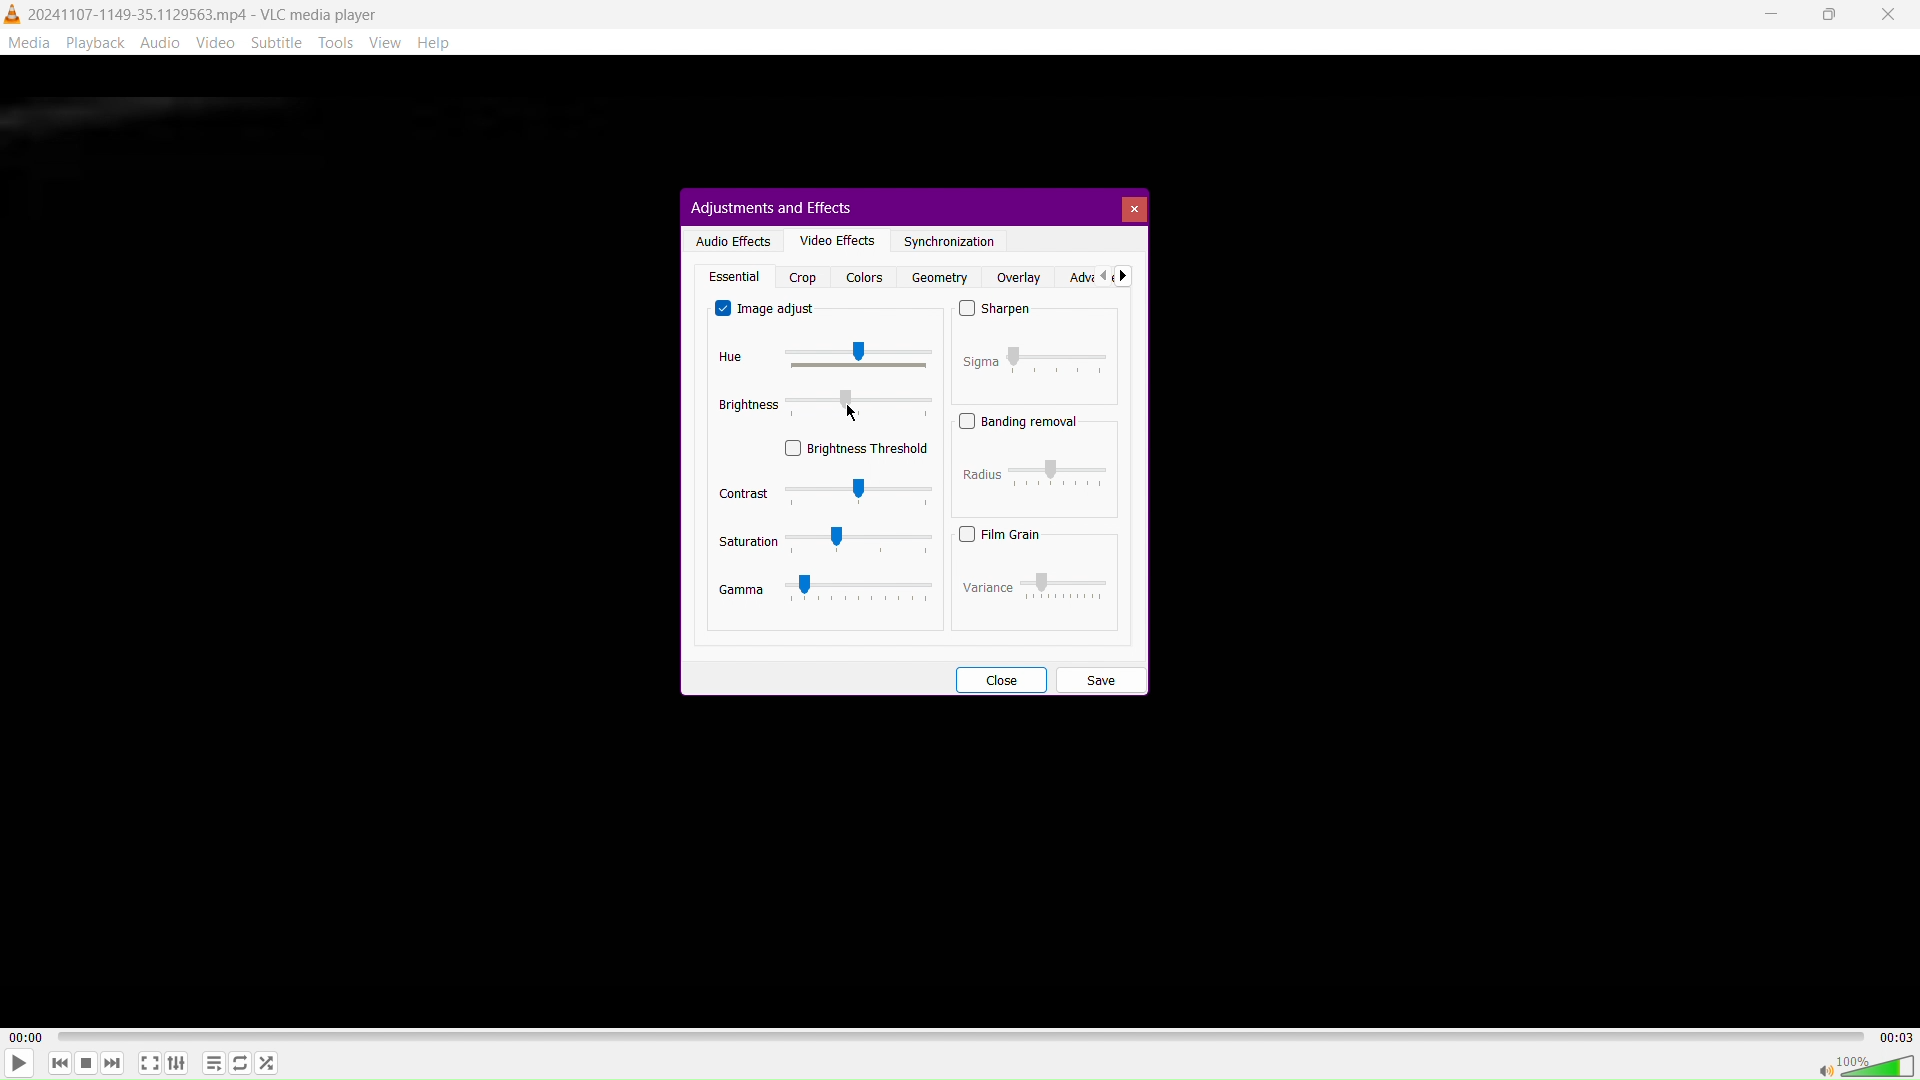  I want to click on Minimize, so click(1773, 14).